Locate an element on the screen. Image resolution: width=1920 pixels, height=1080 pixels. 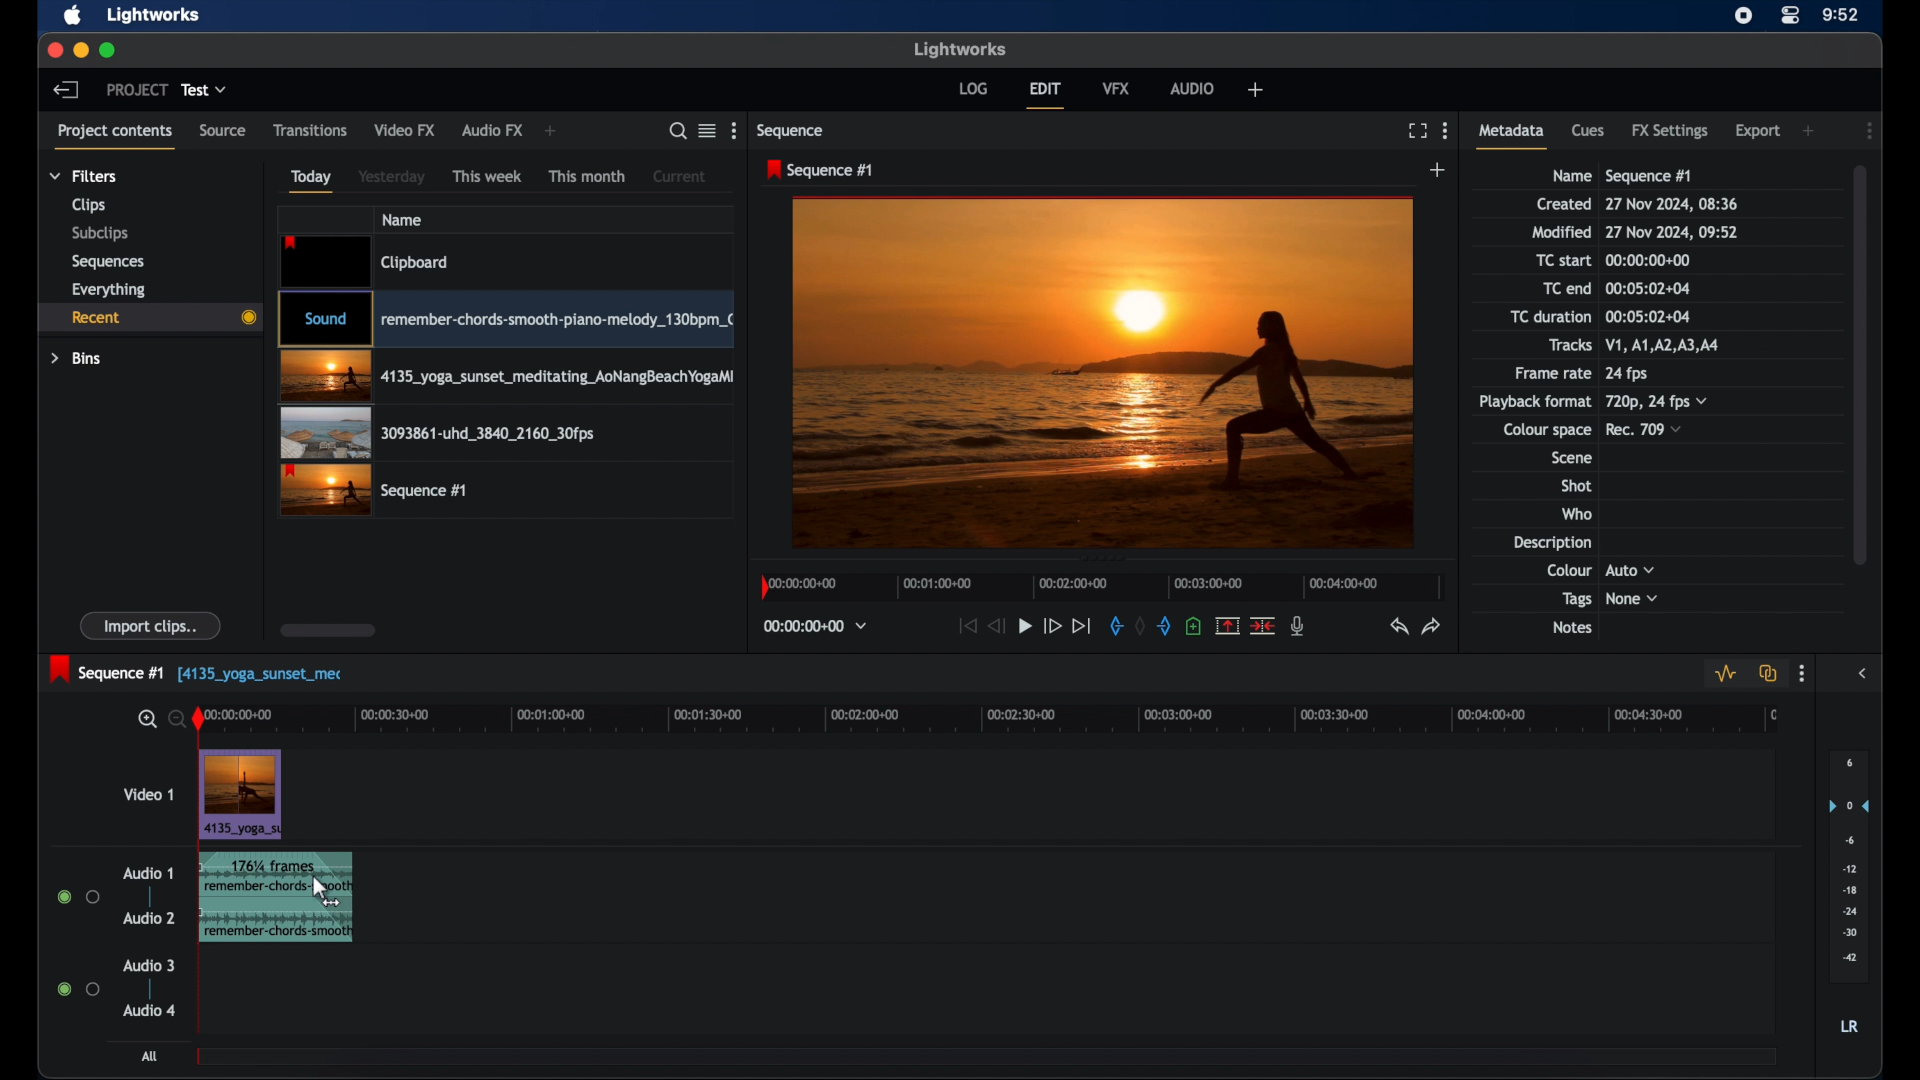
back is located at coordinates (66, 90).